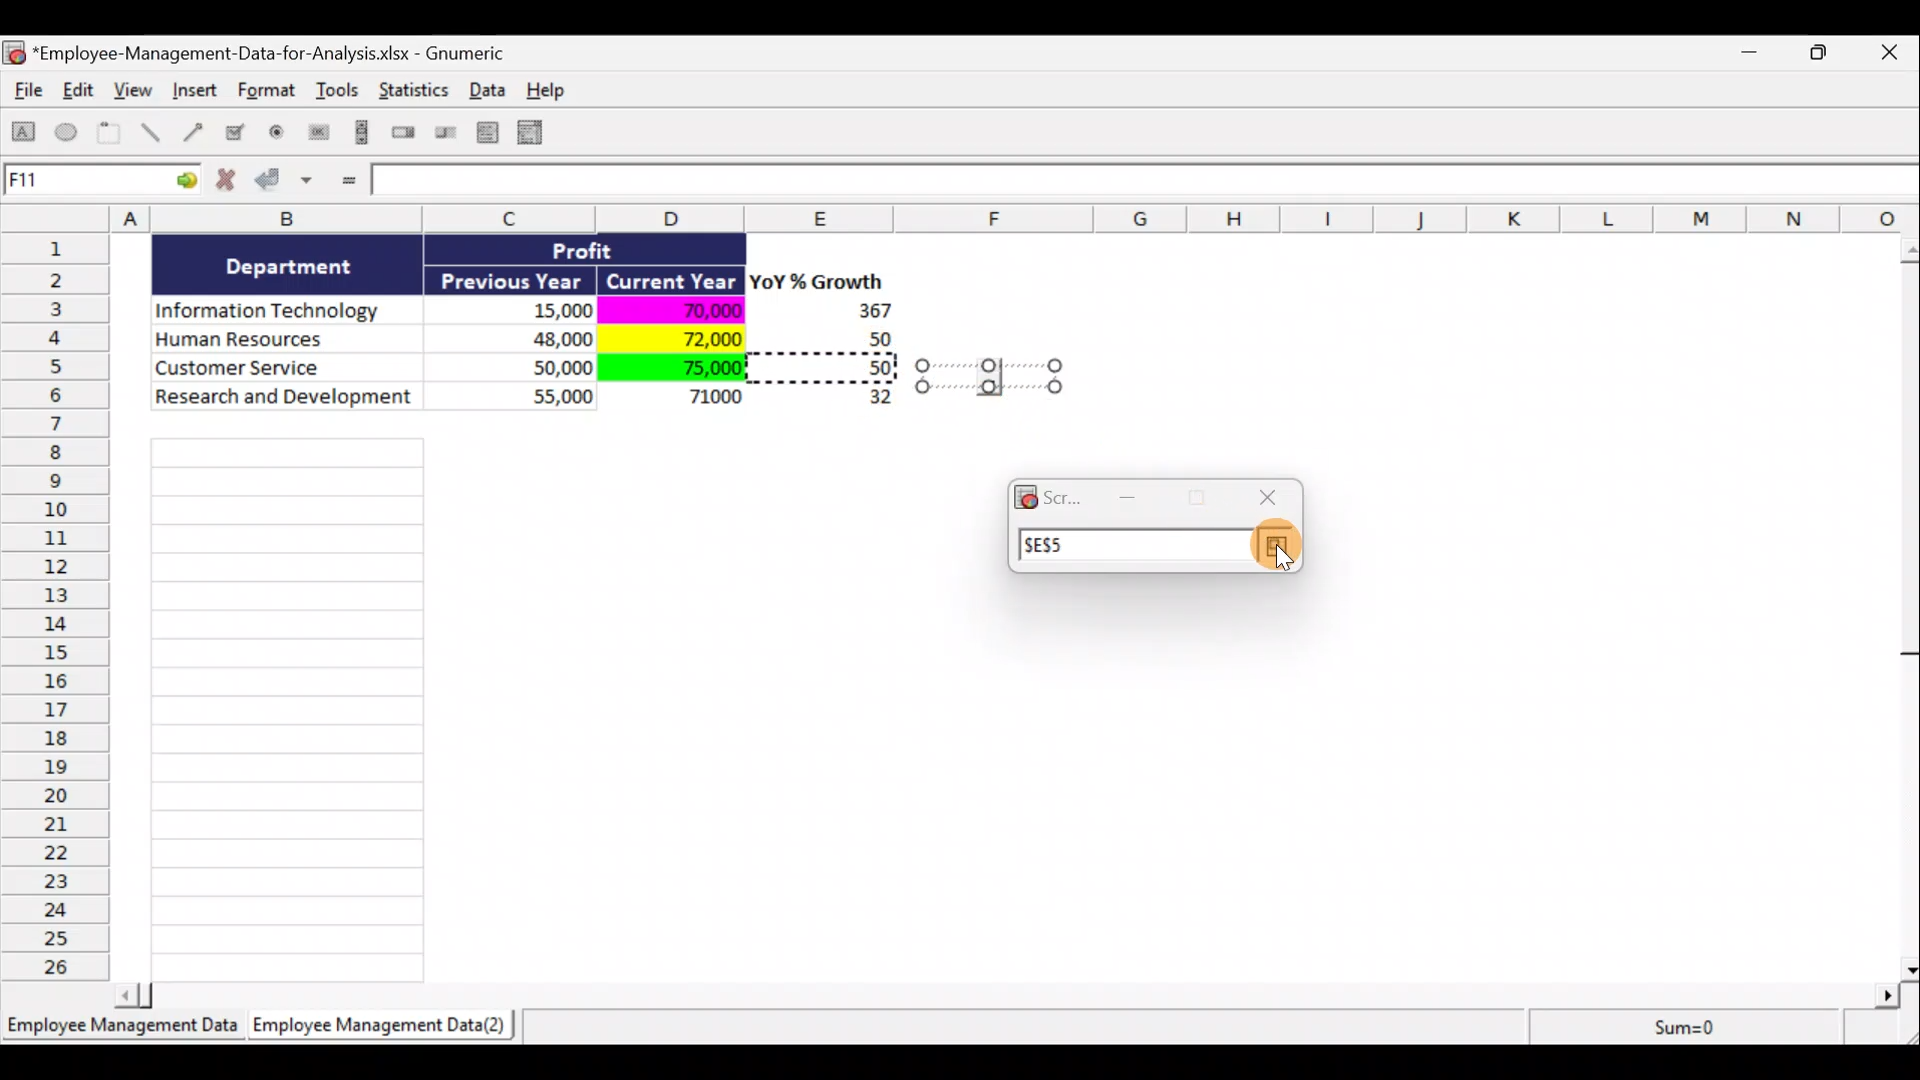 The image size is (1920, 1080). What do you see at coordinates (1132, 495) in the screenshot?
I see `minimize` at bounding box center [1132, 495].